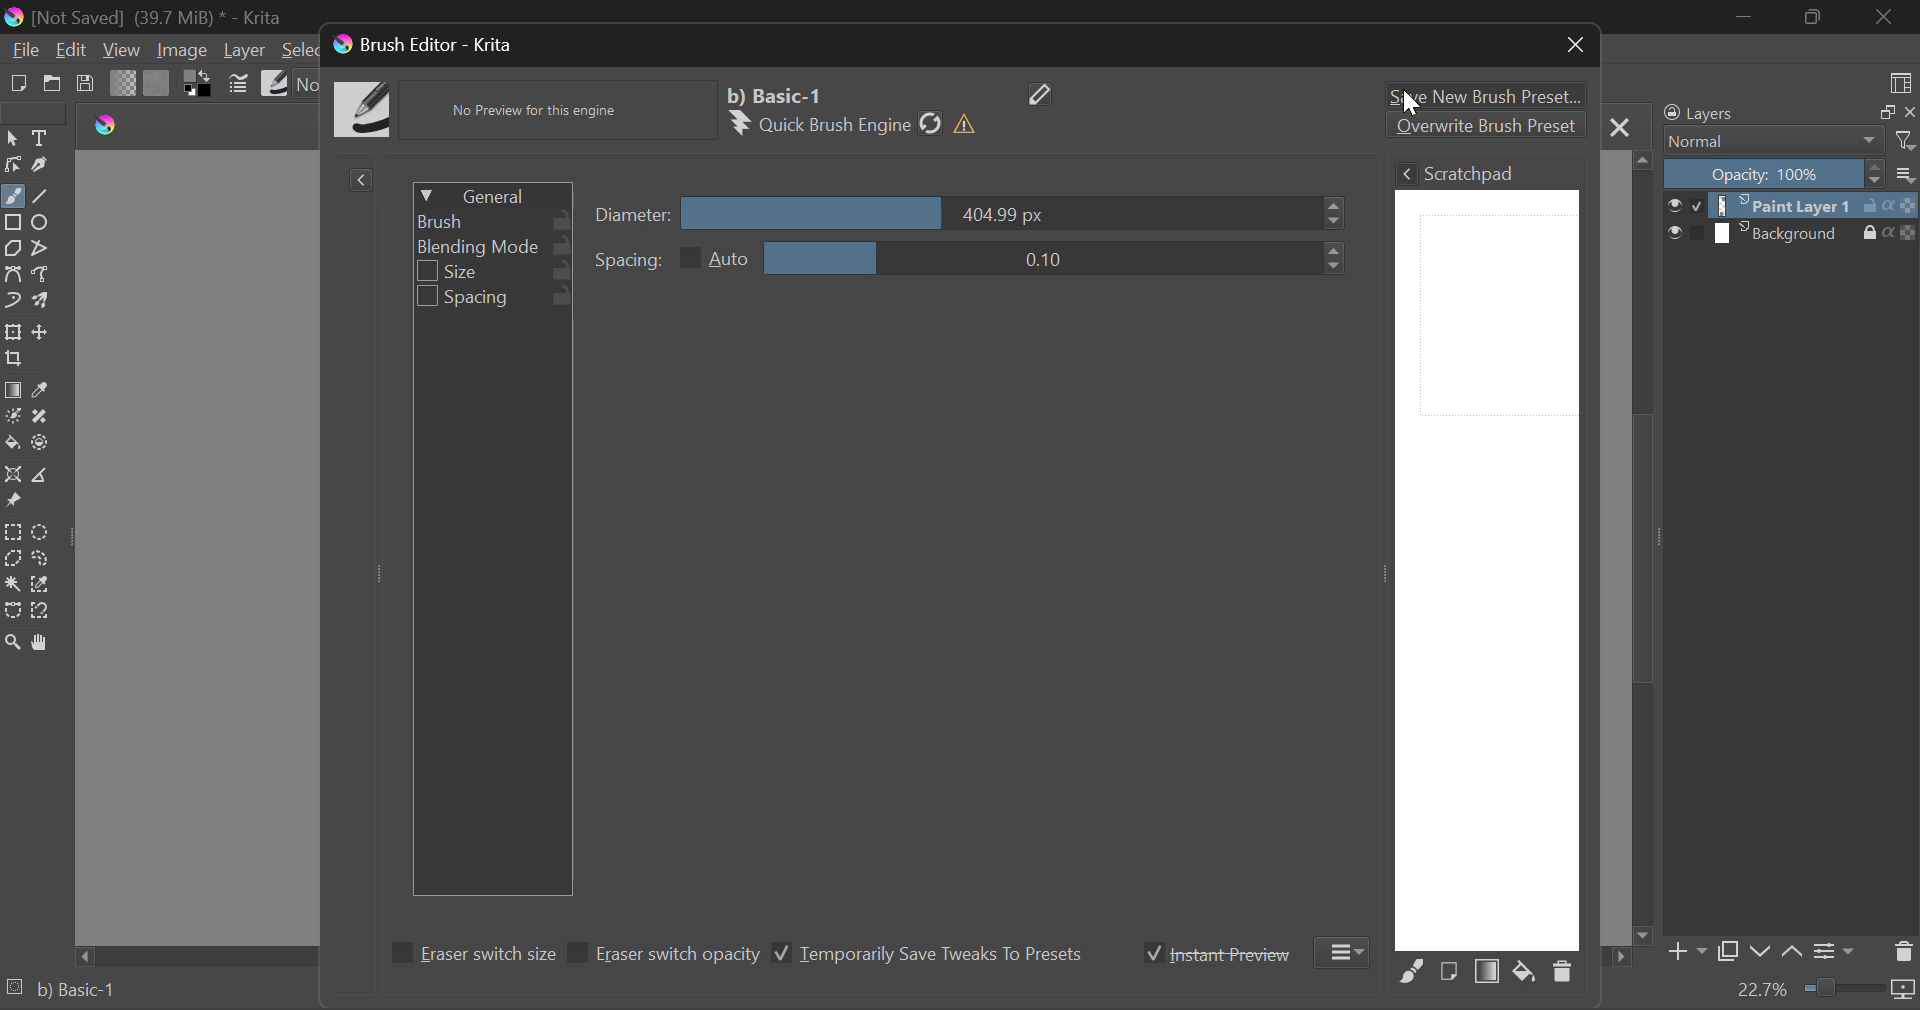 Image resolution: width=1920 pixels, height=1010 pixels. I want to click on Move Layer, so click(43, 331).